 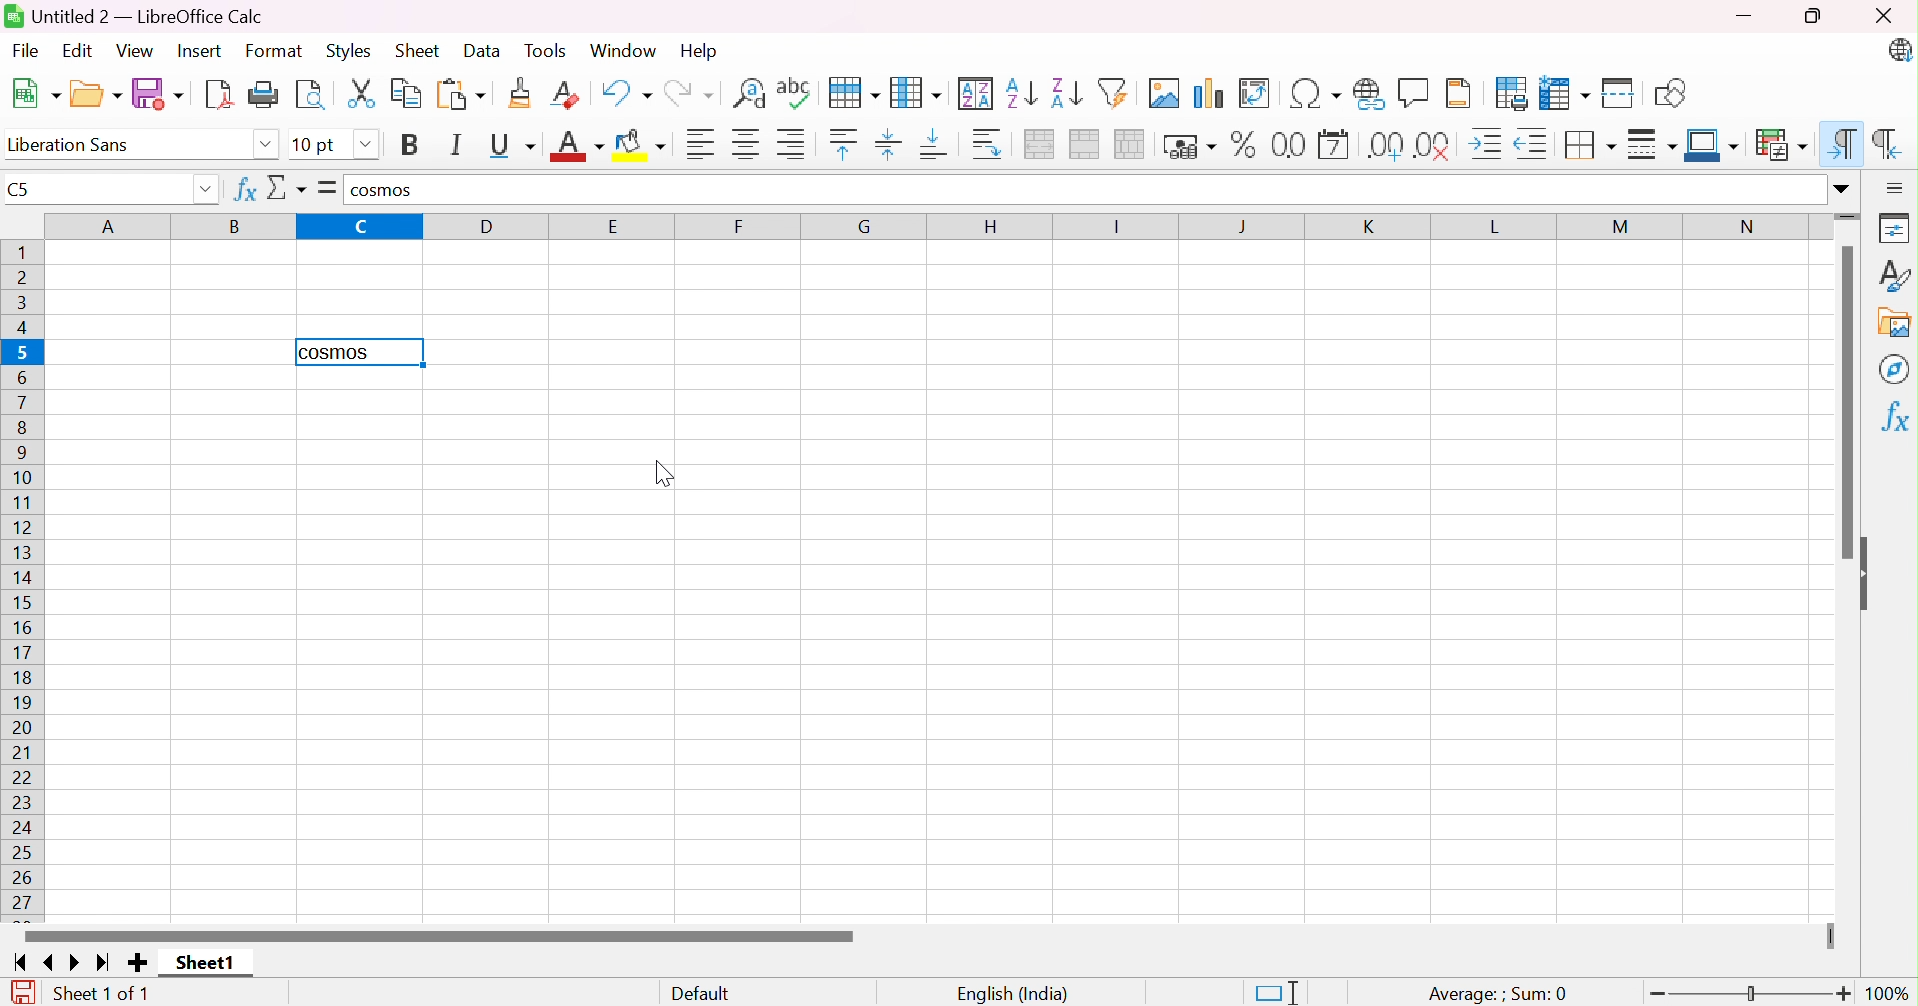 What do you see at coordinates (407, 95) in the screenshot?
I see `Copy` at bounding box center [407, 95].